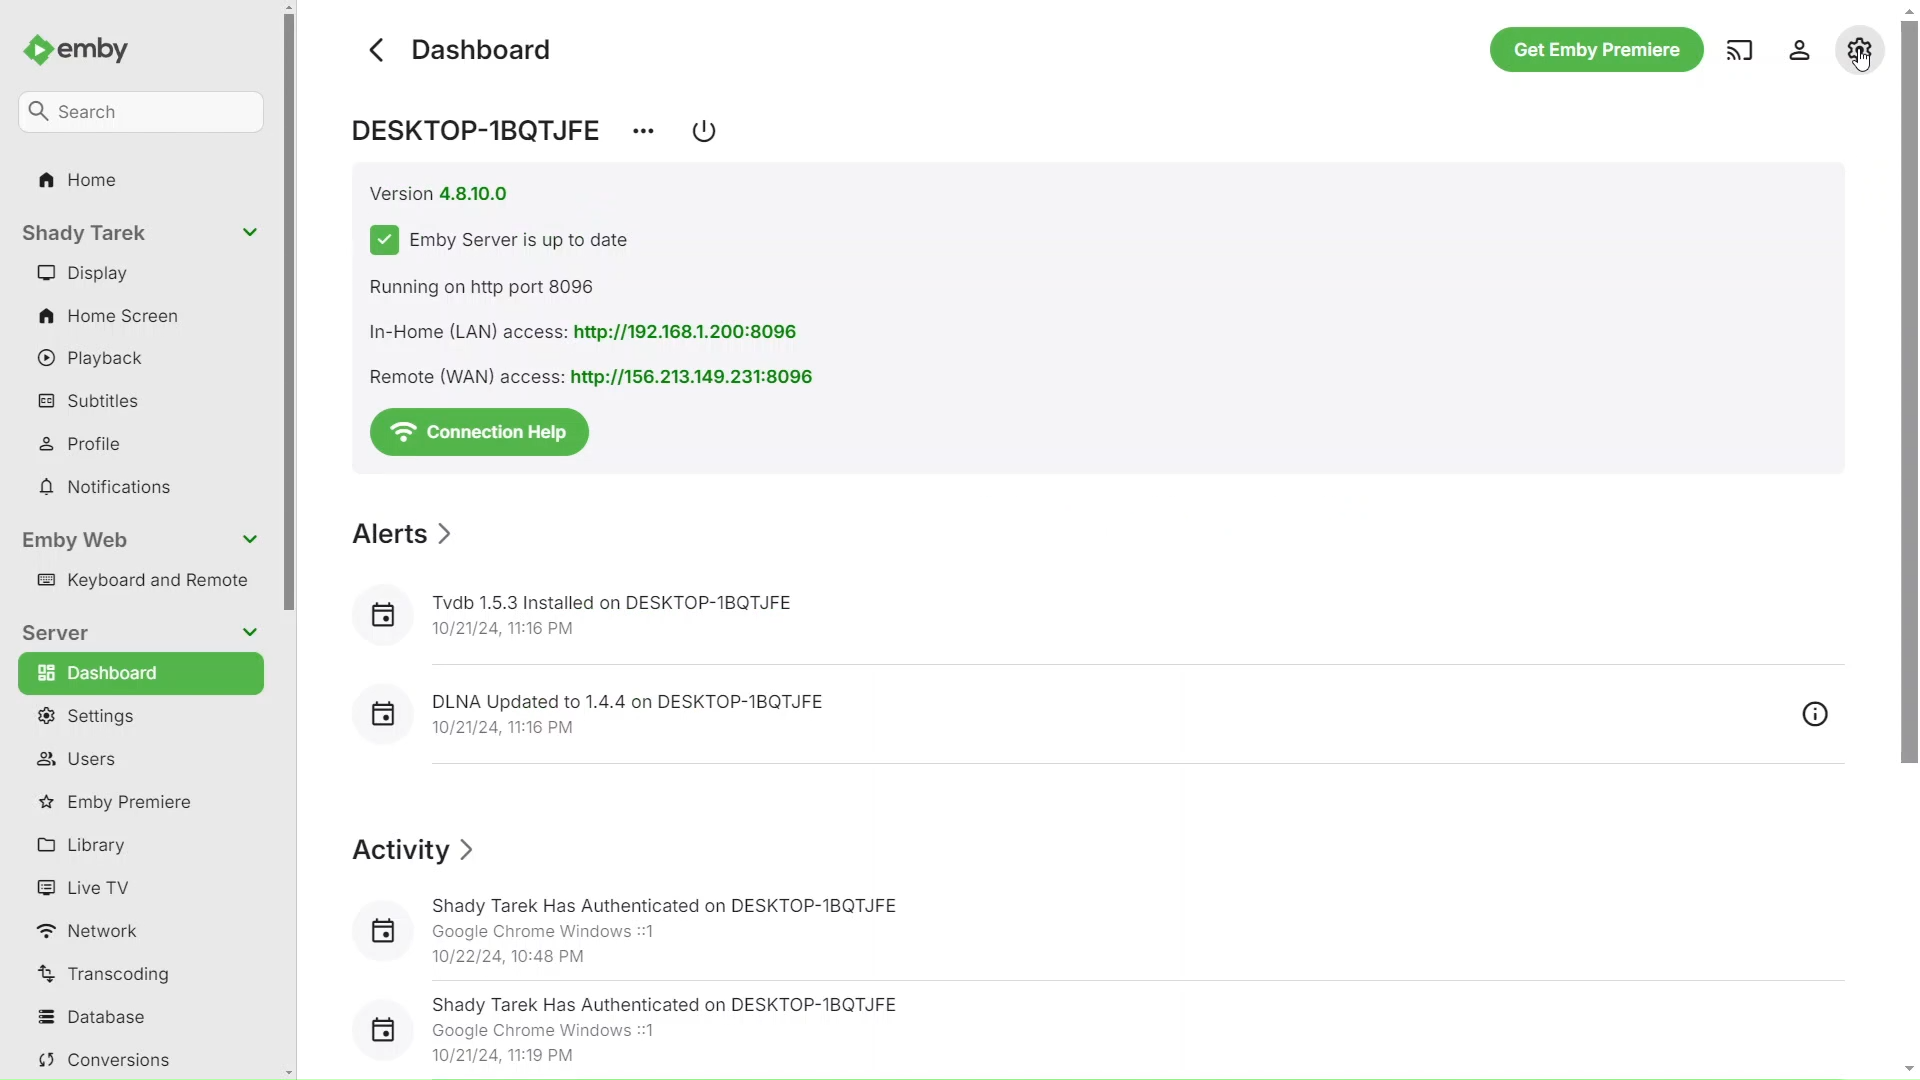 This screenshot has width=1920, height=1080. Describe the element at coordinates (445, 189) in the screenshot. I see `Version 4.8.10.0` at that location.